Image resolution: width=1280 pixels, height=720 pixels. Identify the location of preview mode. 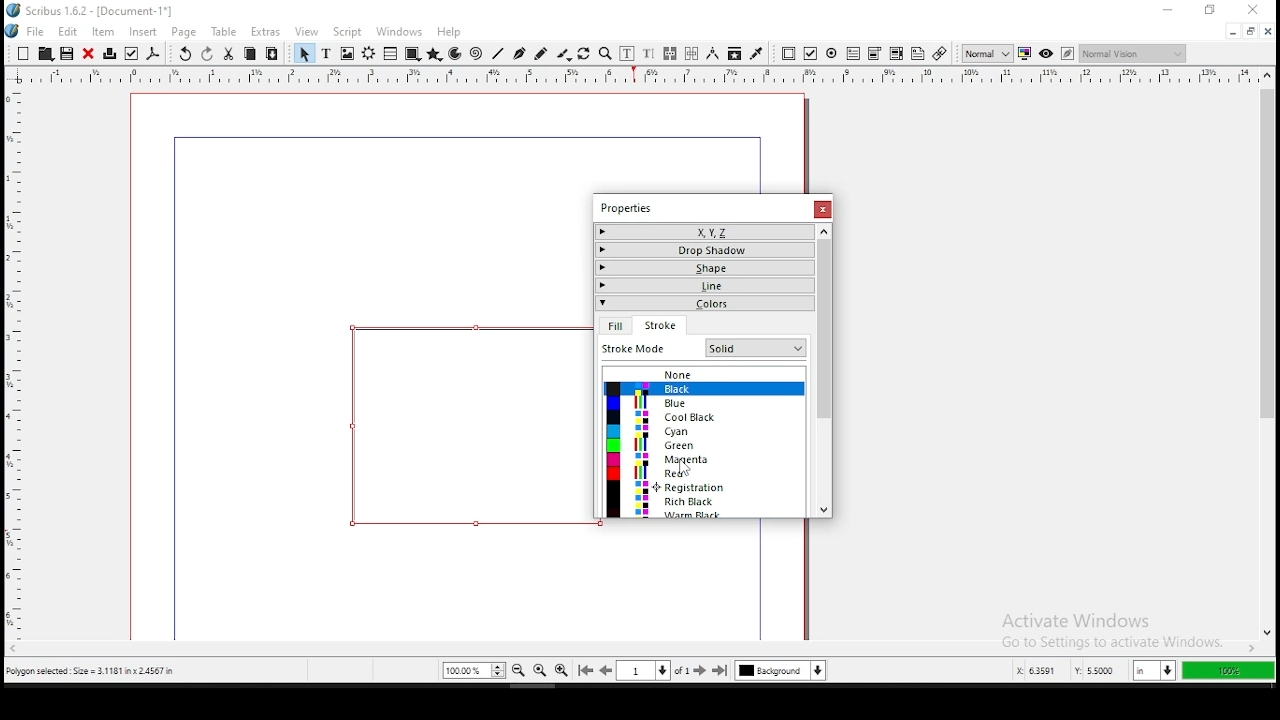
(1044, 53).